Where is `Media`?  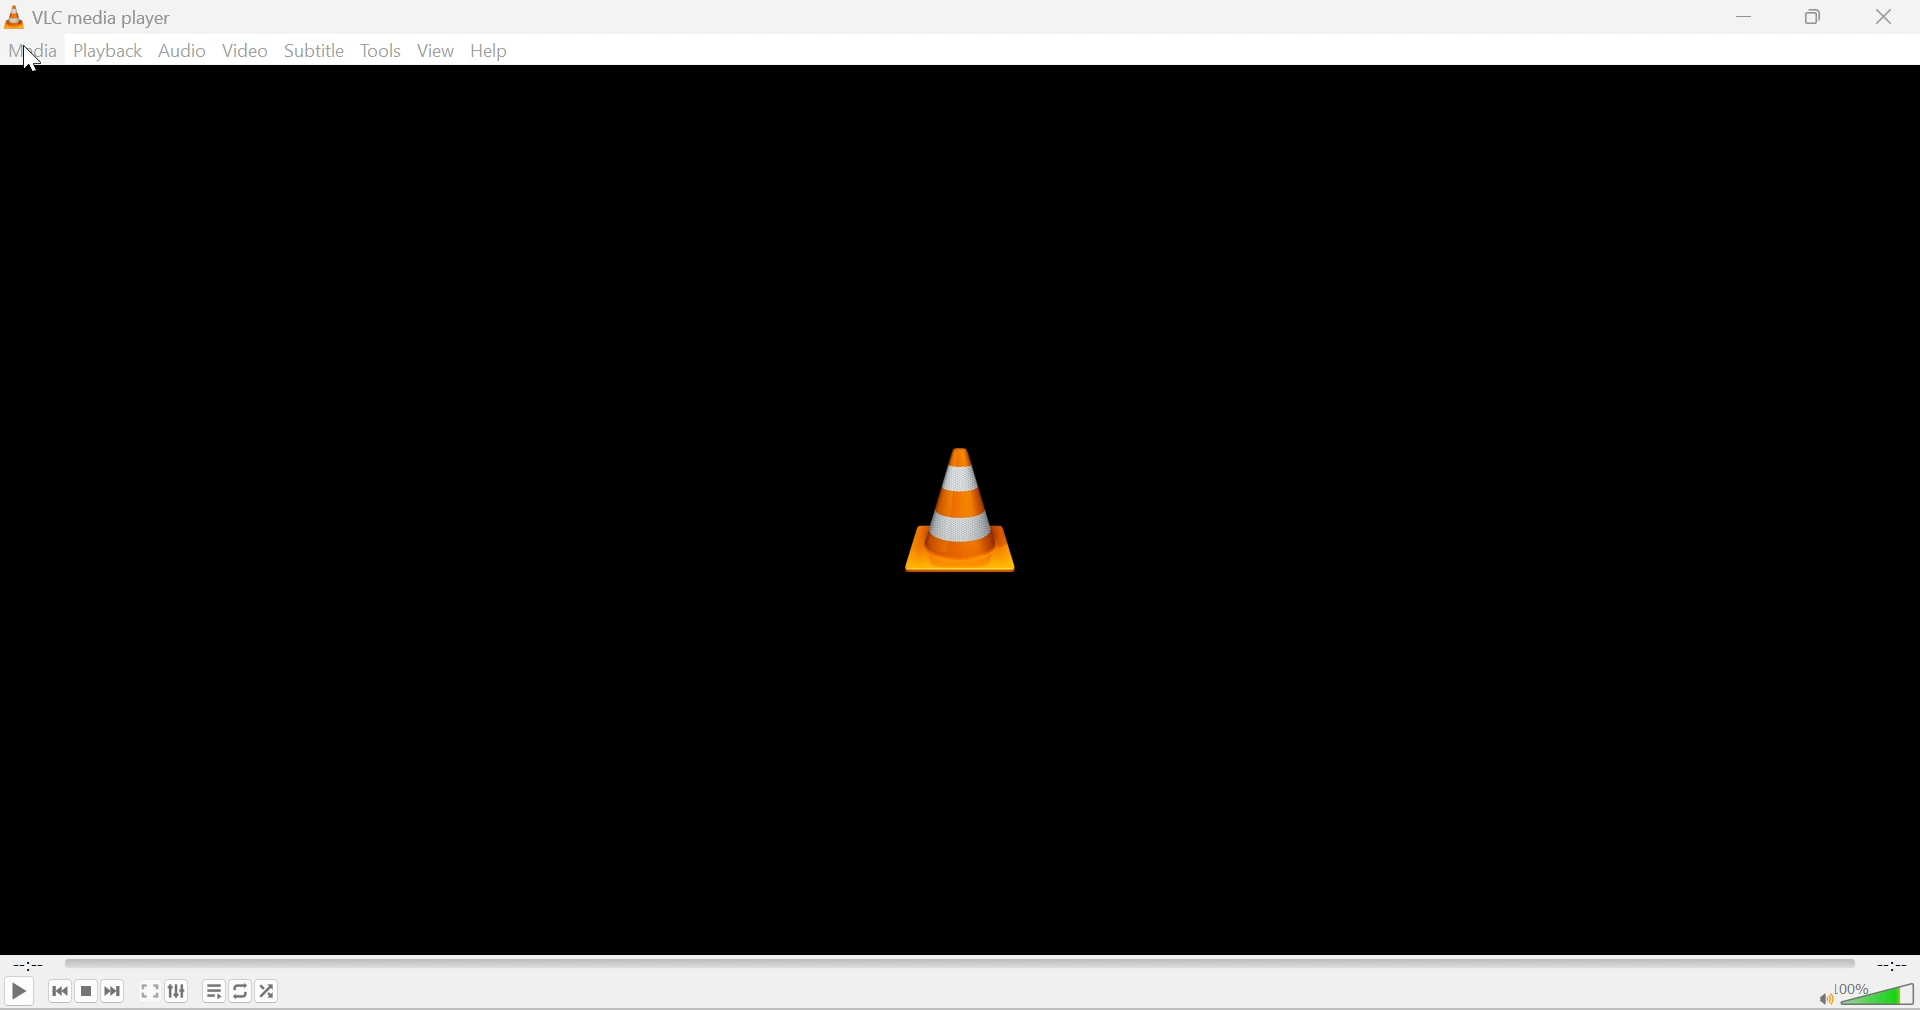 Media is located at coordinates (37, 53).